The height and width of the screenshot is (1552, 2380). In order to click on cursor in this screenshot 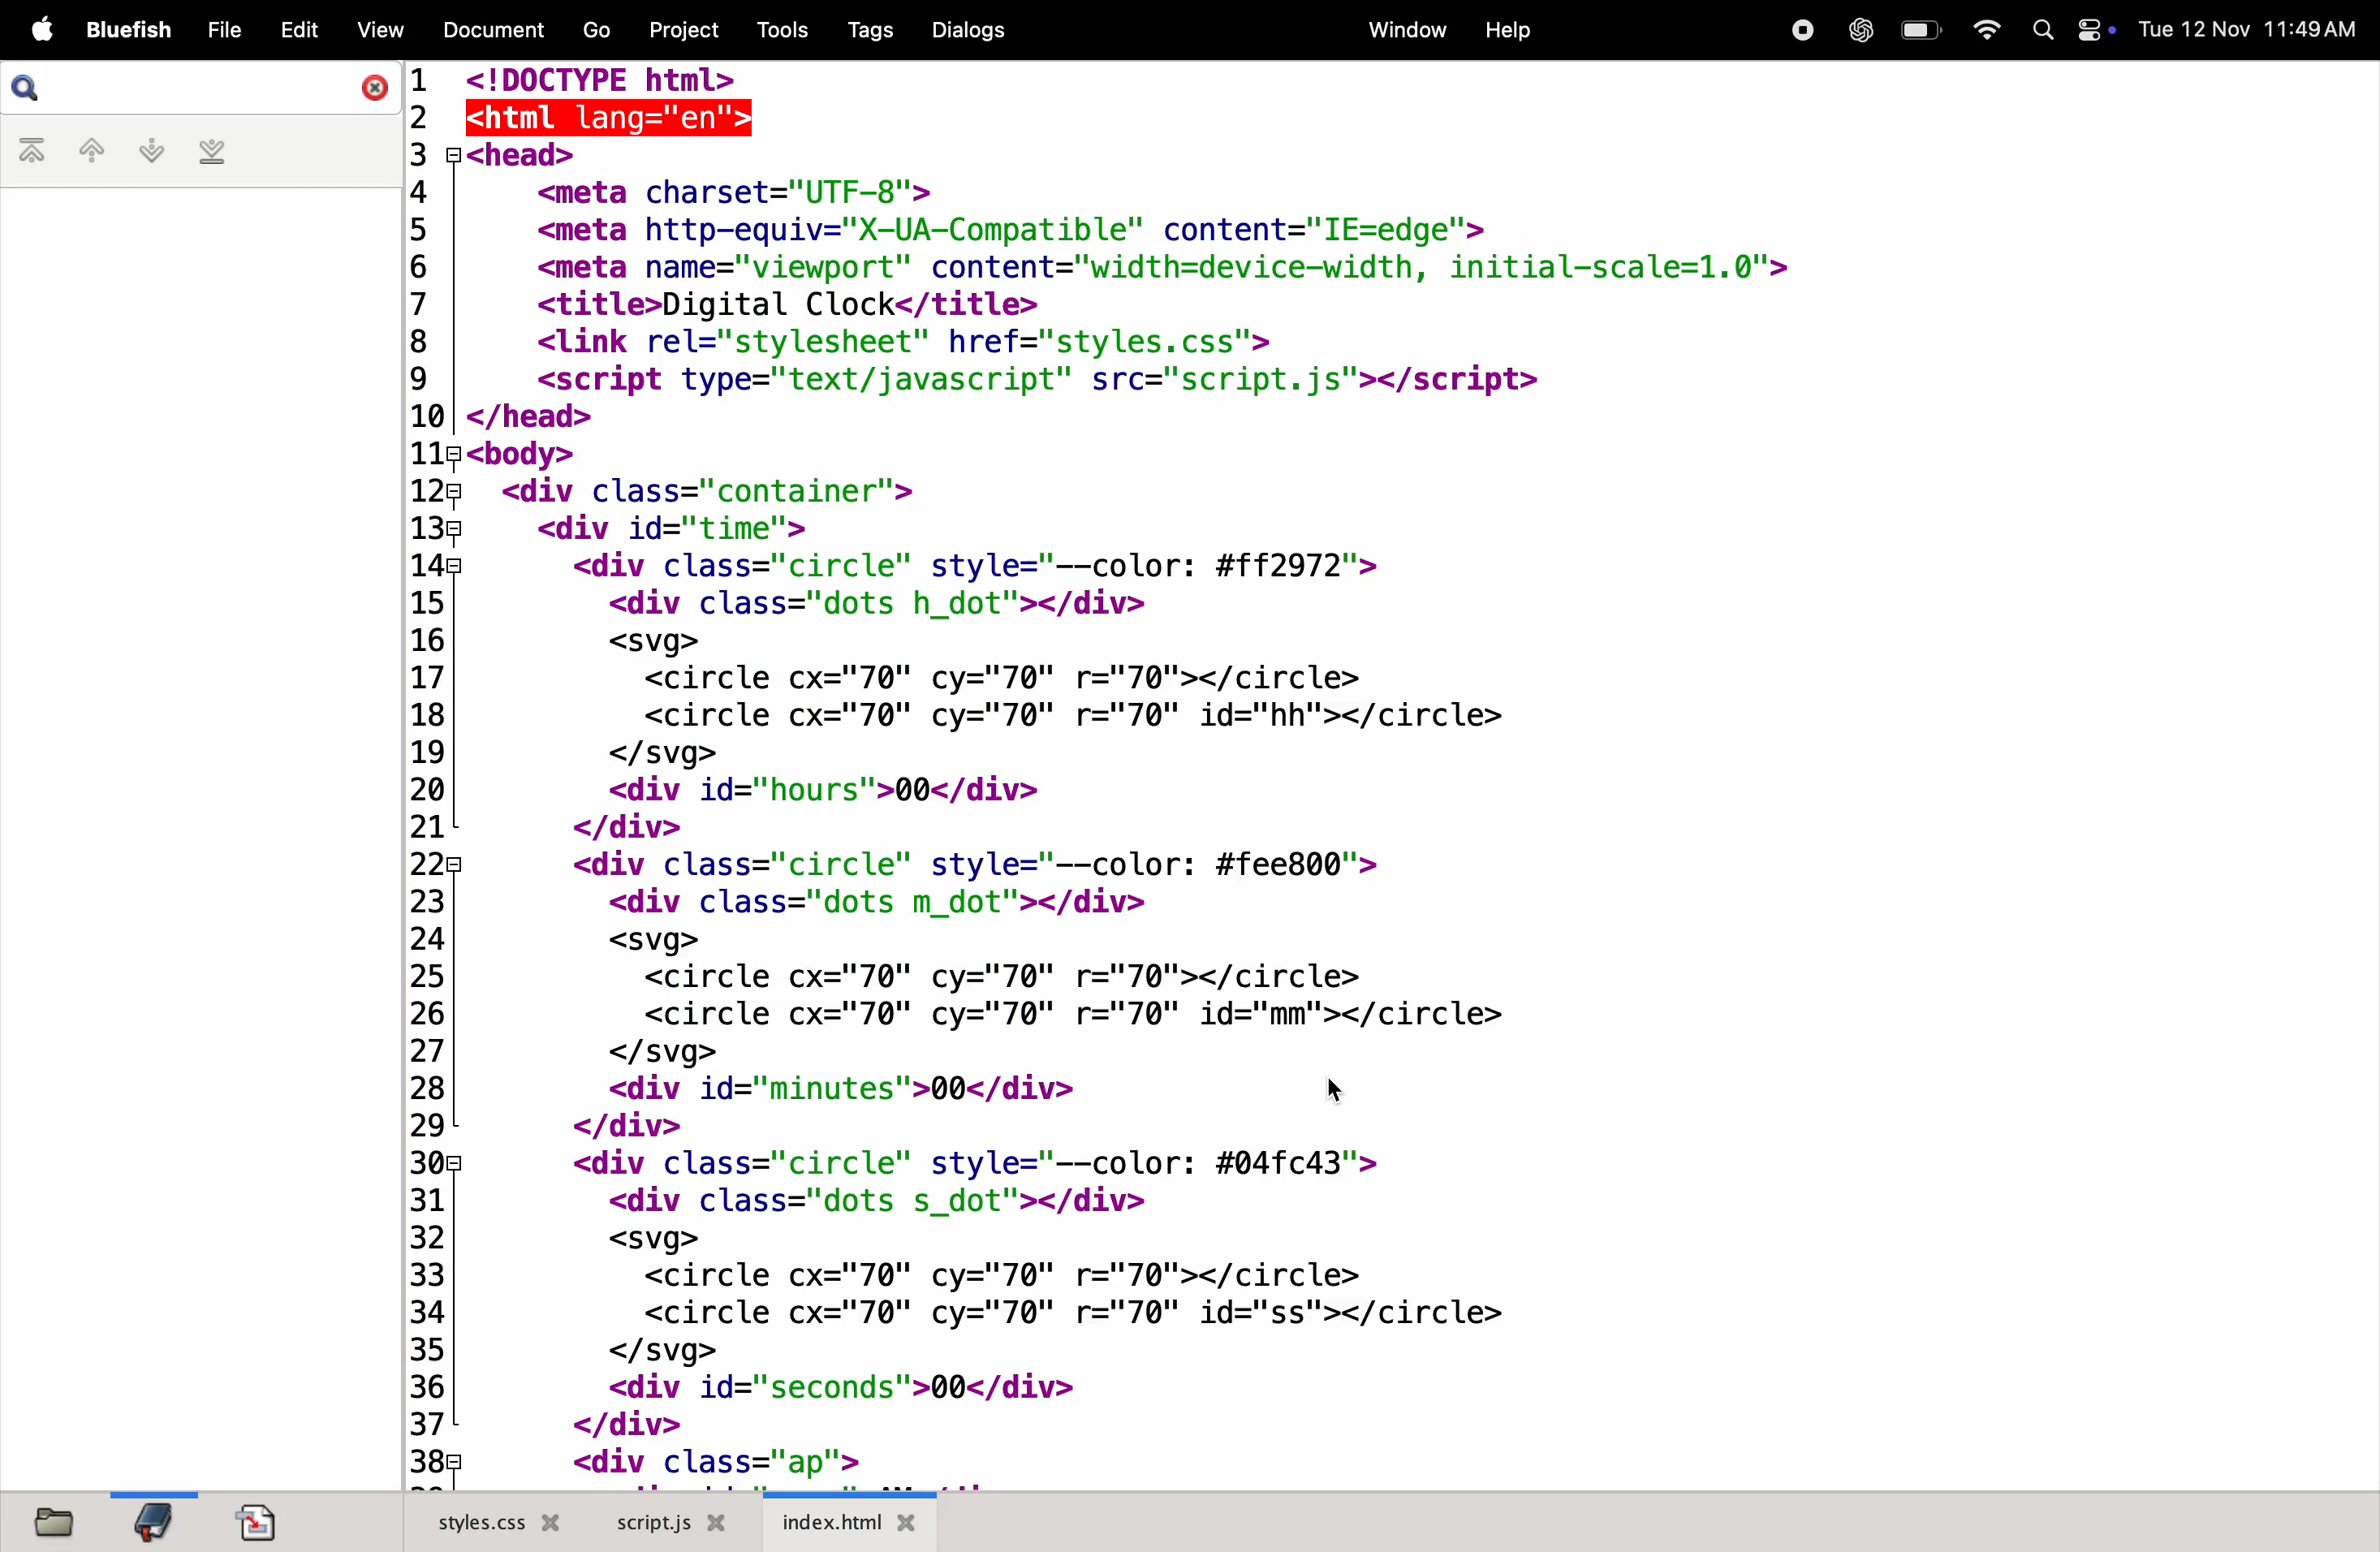, I will do `click(1339, 1094)`.